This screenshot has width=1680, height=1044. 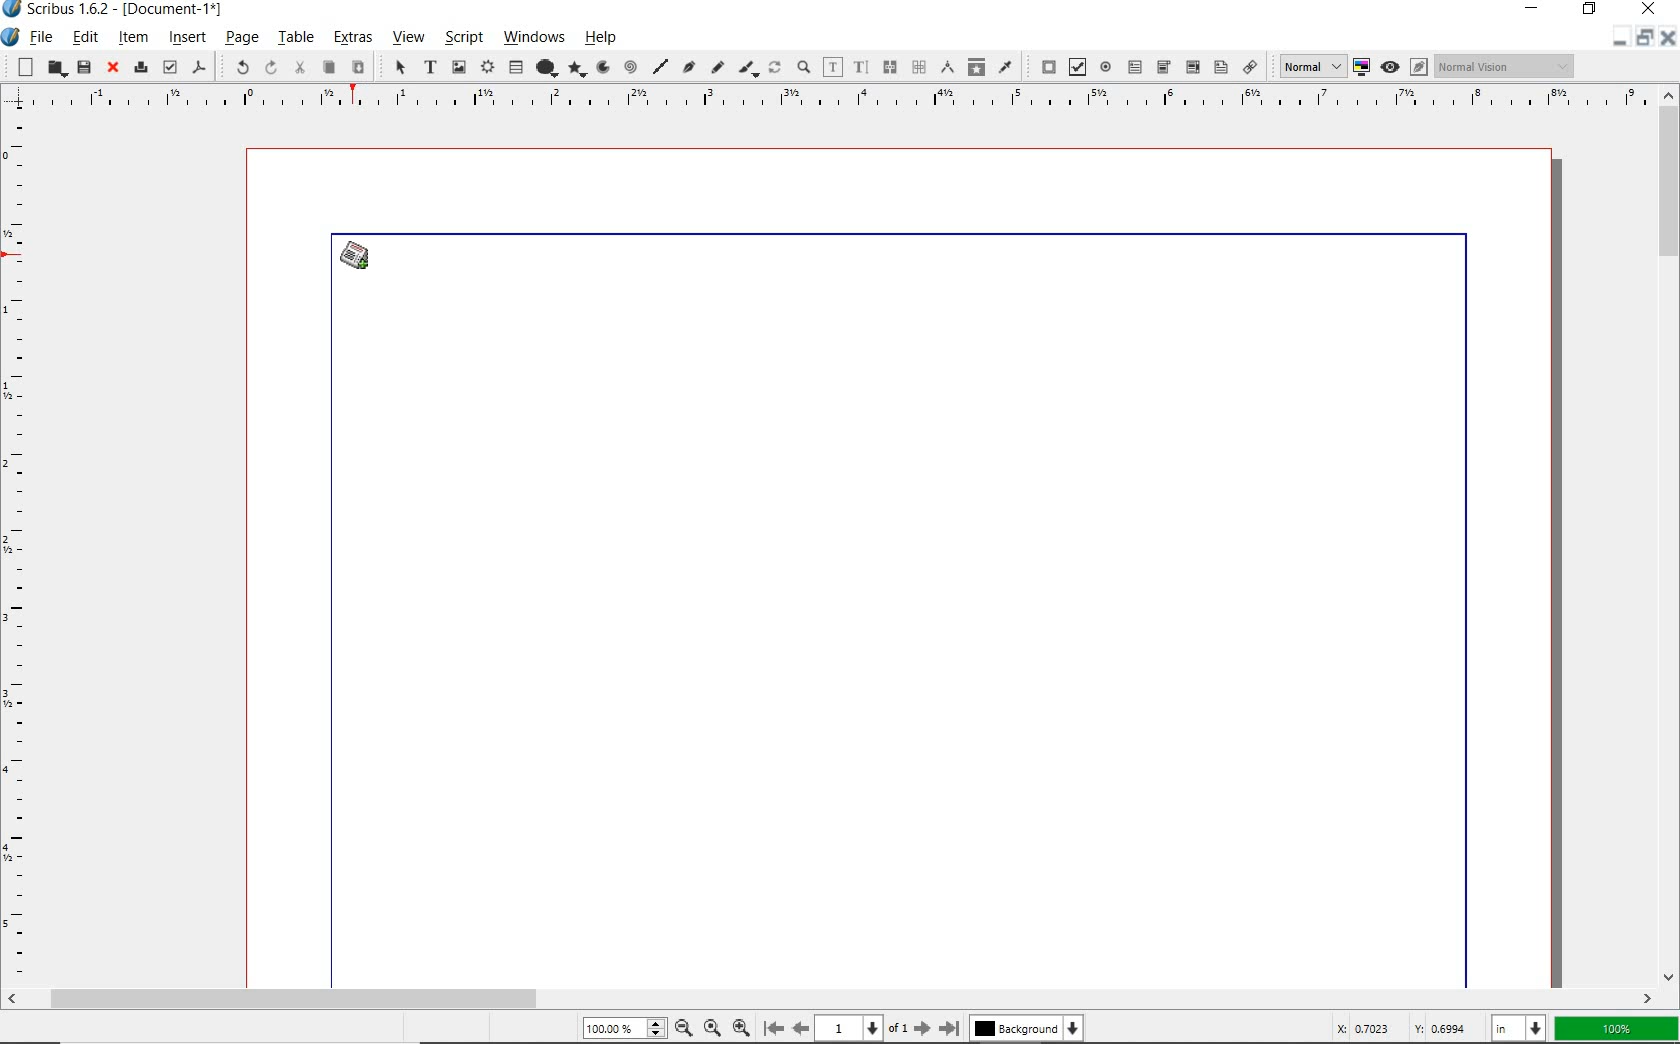 What do you see at coordinates (689, 67) in the screenshot?
I see `Bezier curve` at bounding box center [689, 67].